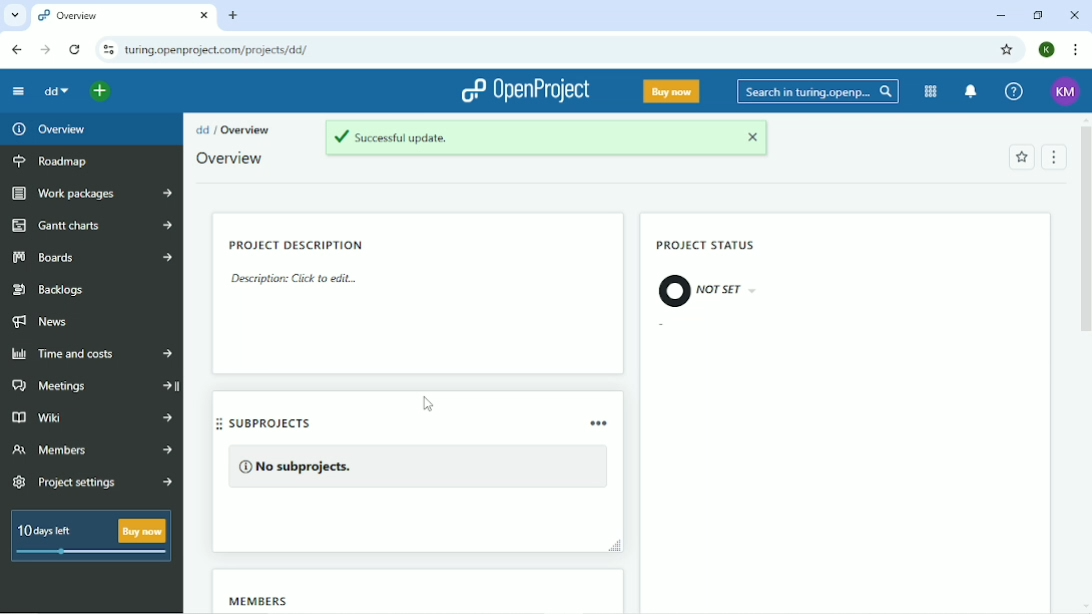 Image resolution: width=1092 pixels, height=614 pixels. I want to click on Current tab, so click(124, 16).